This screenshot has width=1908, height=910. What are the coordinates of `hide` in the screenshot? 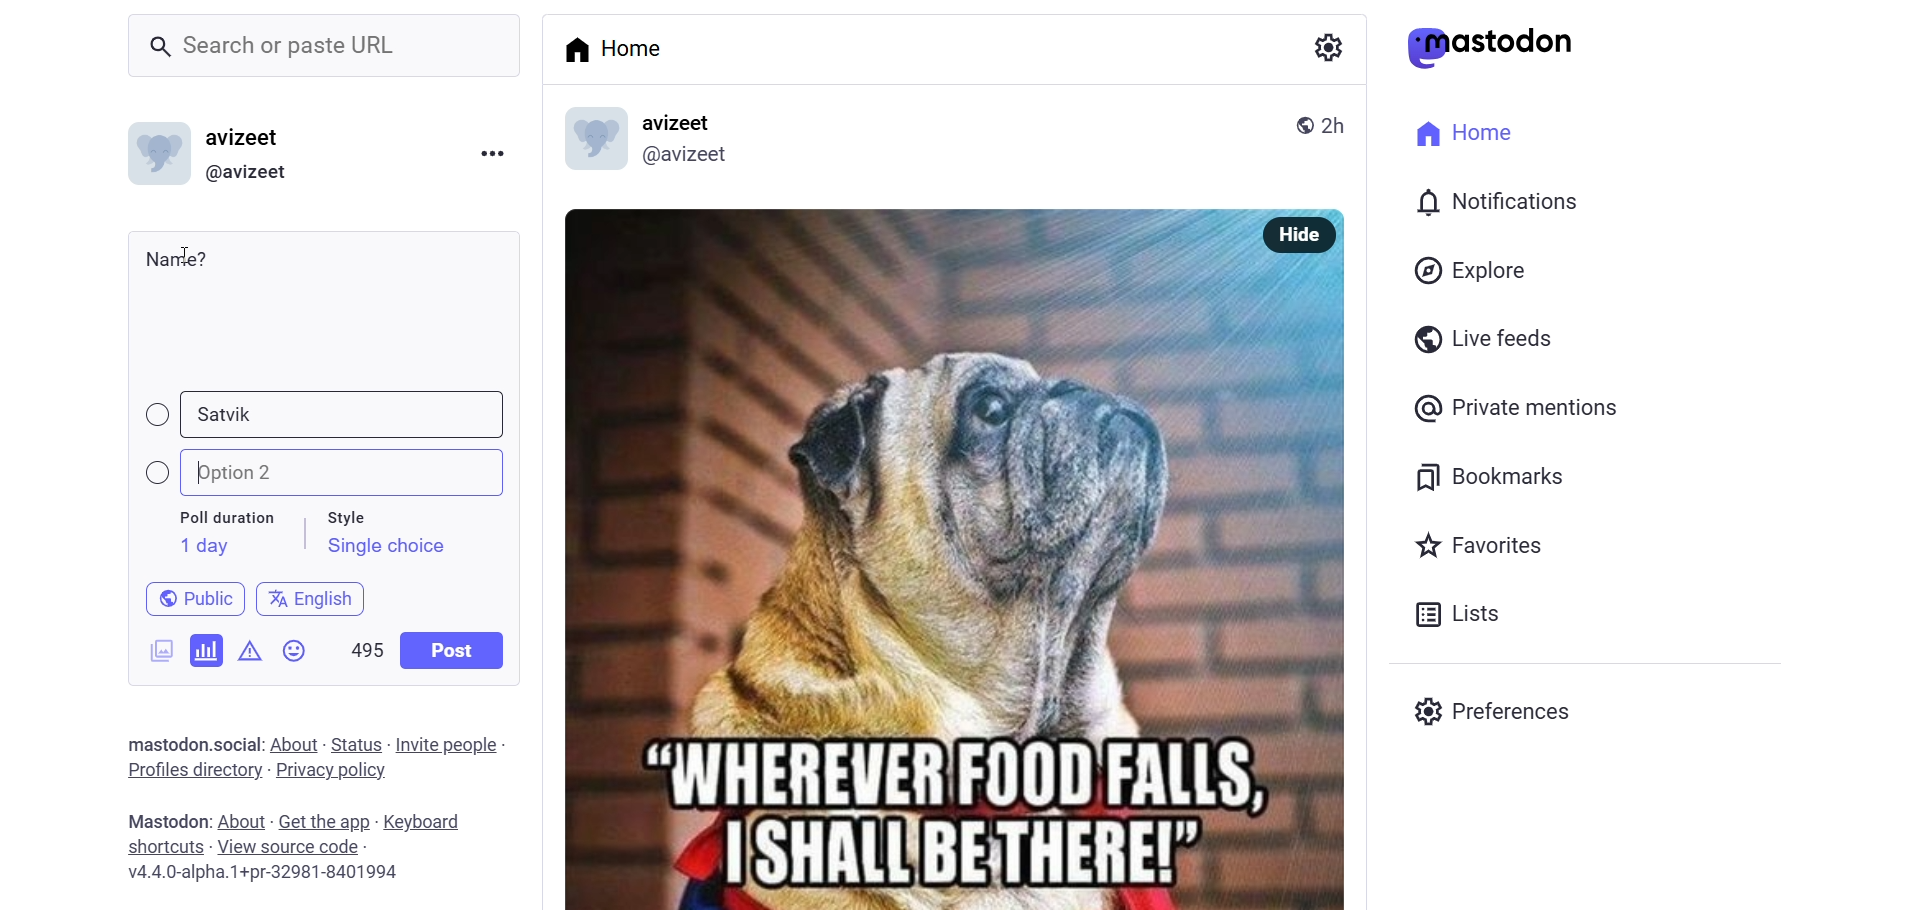 It's located at (1294, 235).